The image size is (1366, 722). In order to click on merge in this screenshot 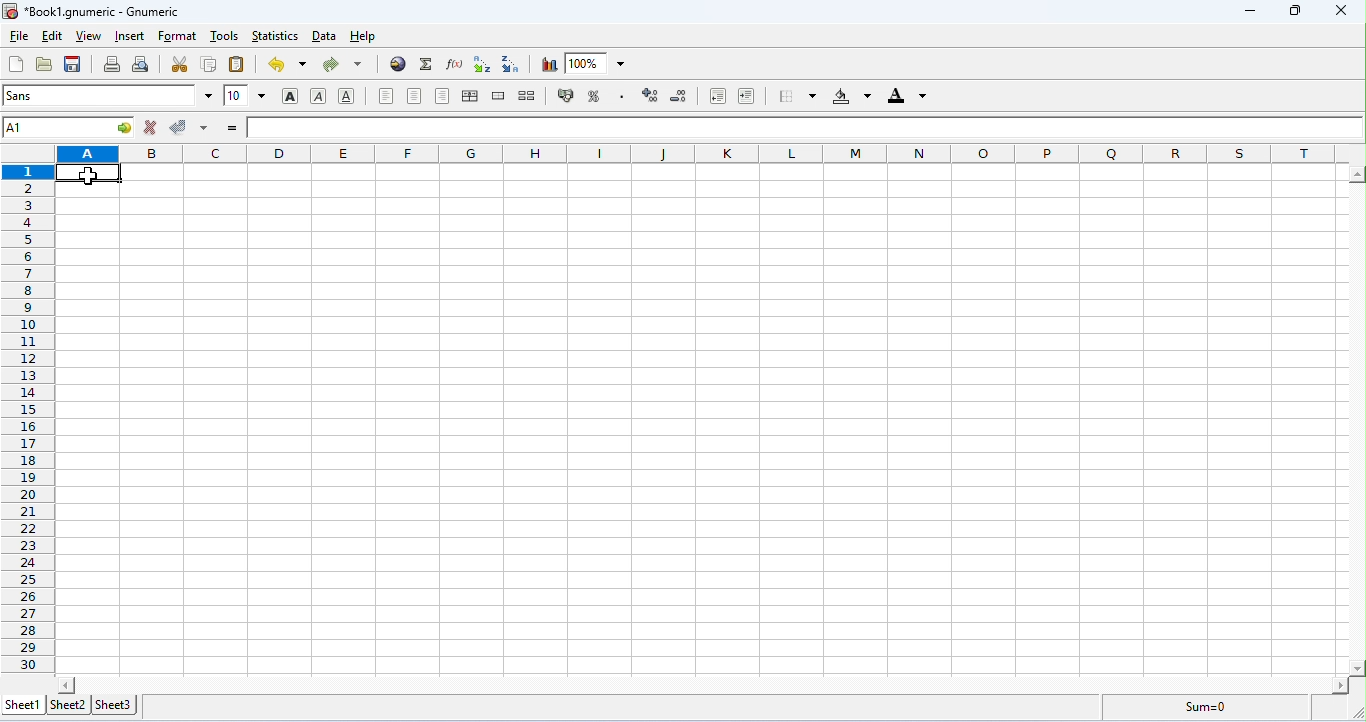, I will do `click(499, 95)`.